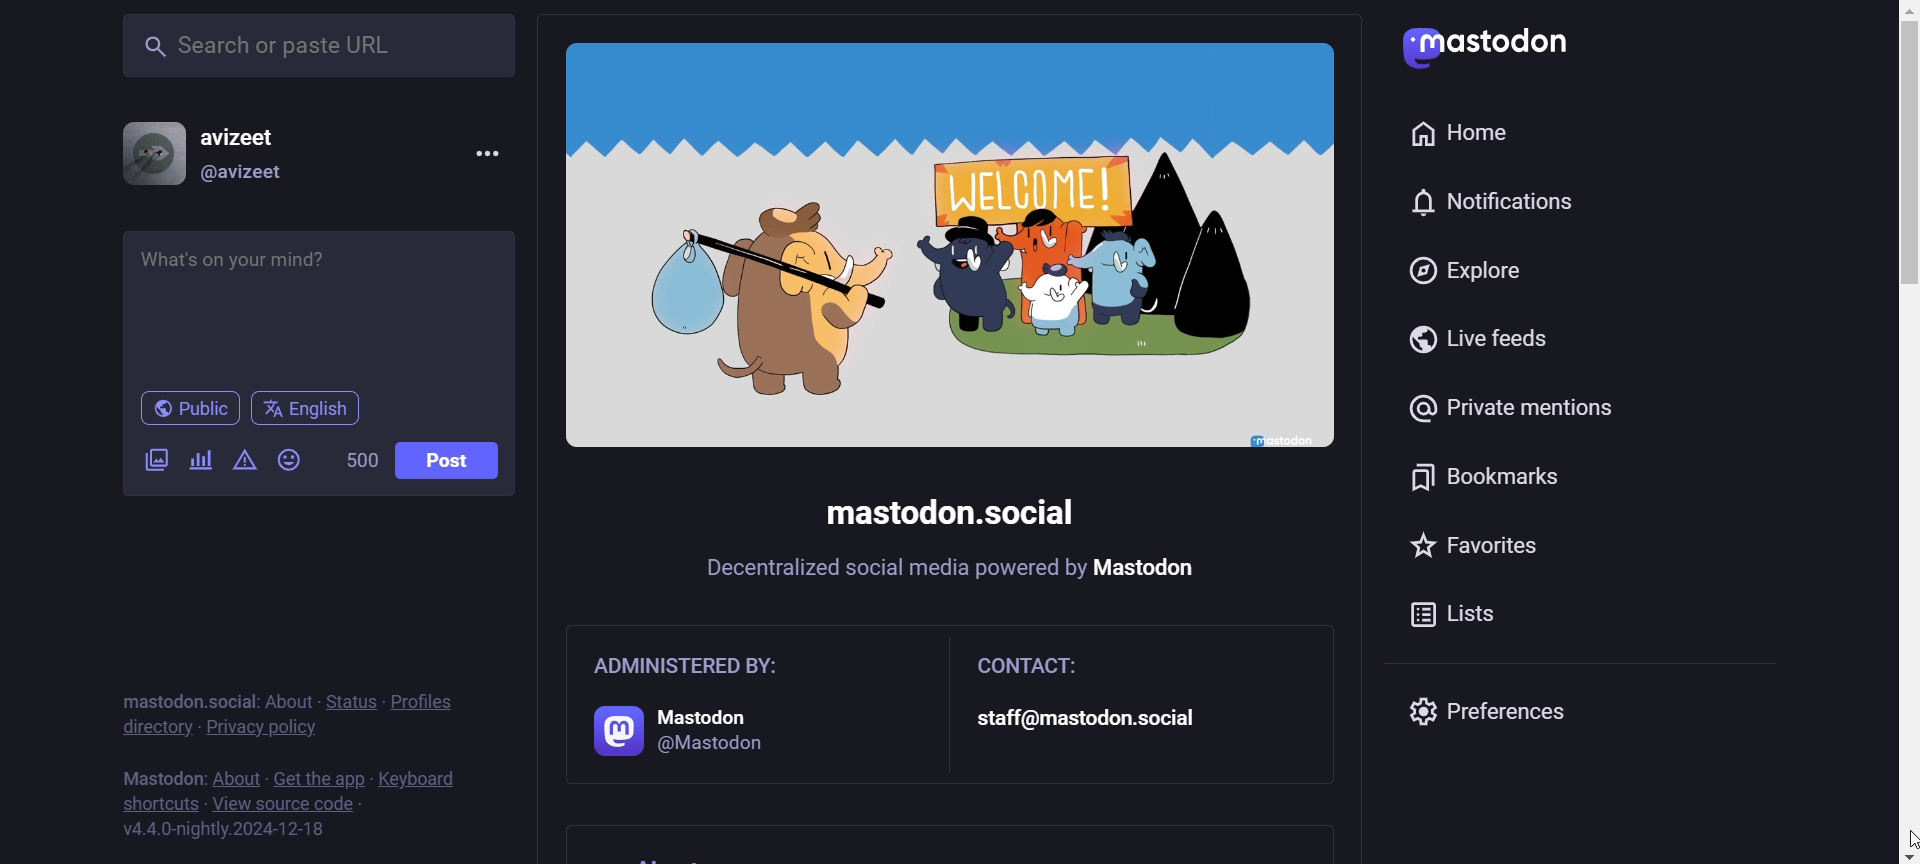  Describe the element at coordinates (305, 409) in the screenshot. I see `Language` at that location.